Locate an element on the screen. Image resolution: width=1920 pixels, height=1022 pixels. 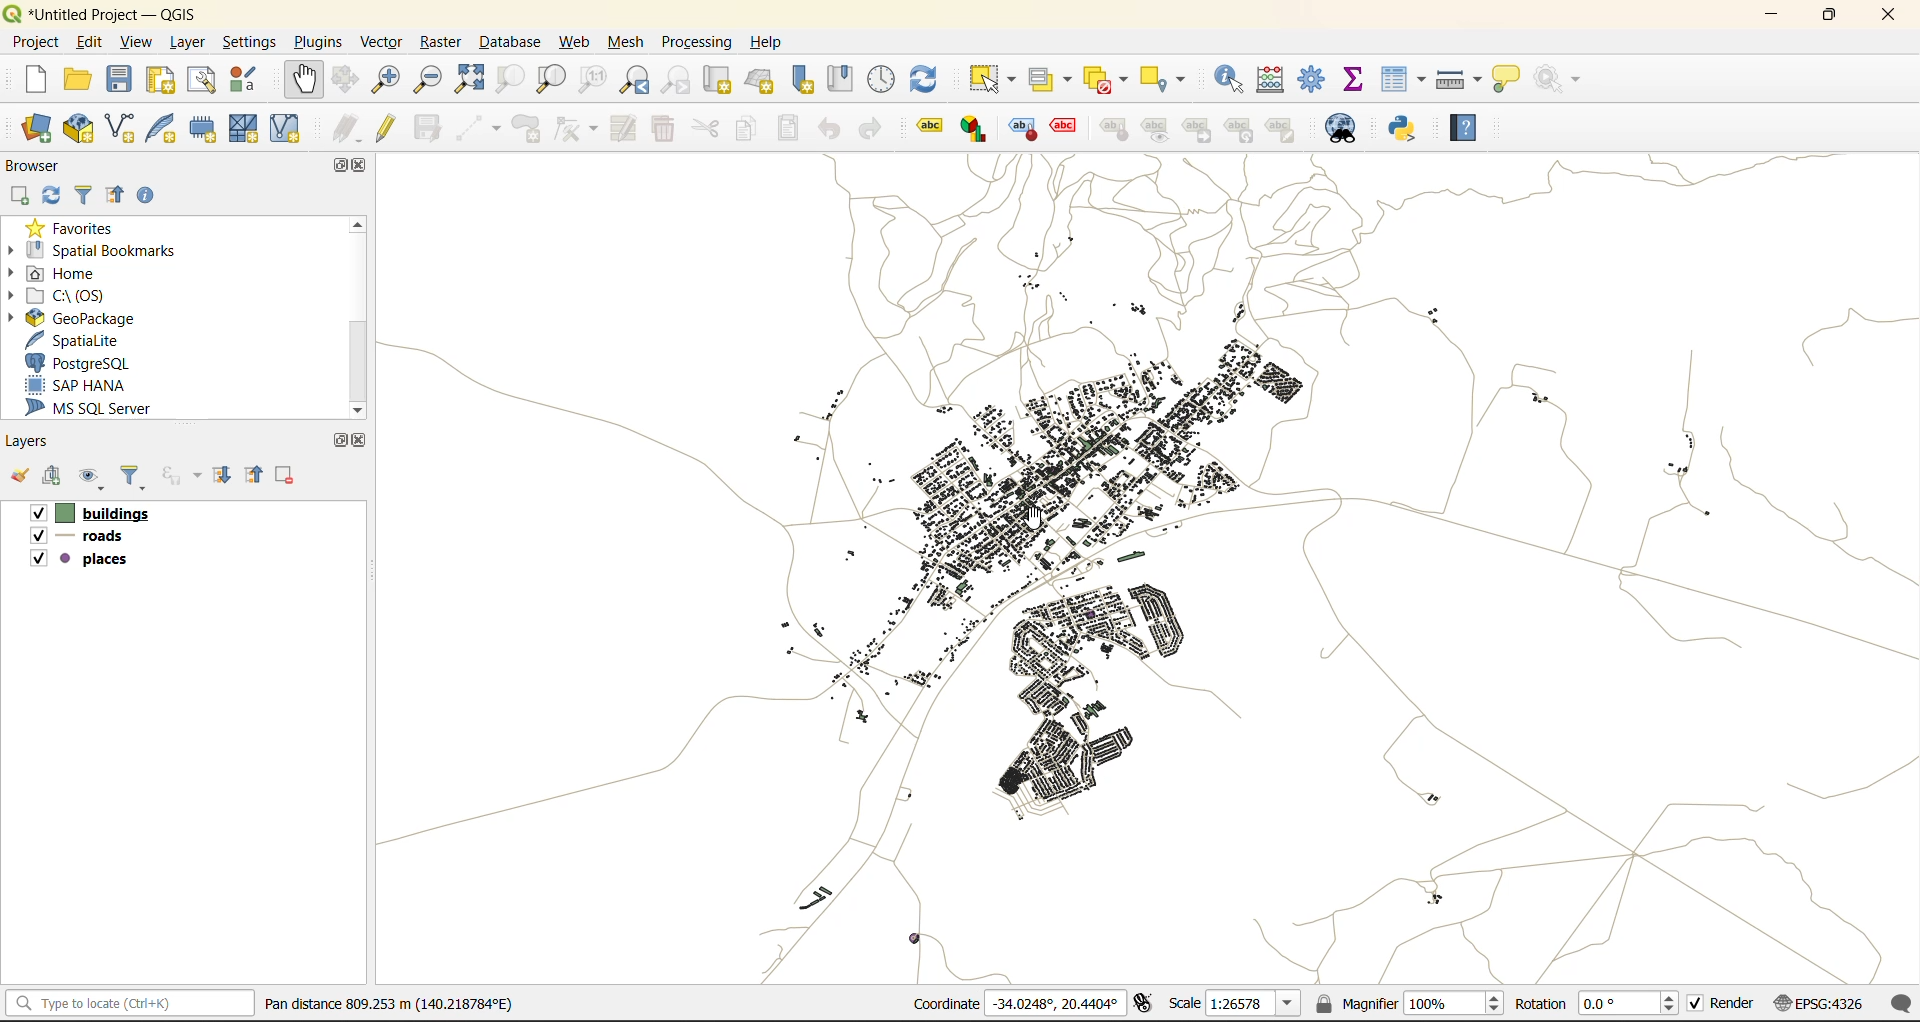
minimize is located at coordinates (1777, 19).